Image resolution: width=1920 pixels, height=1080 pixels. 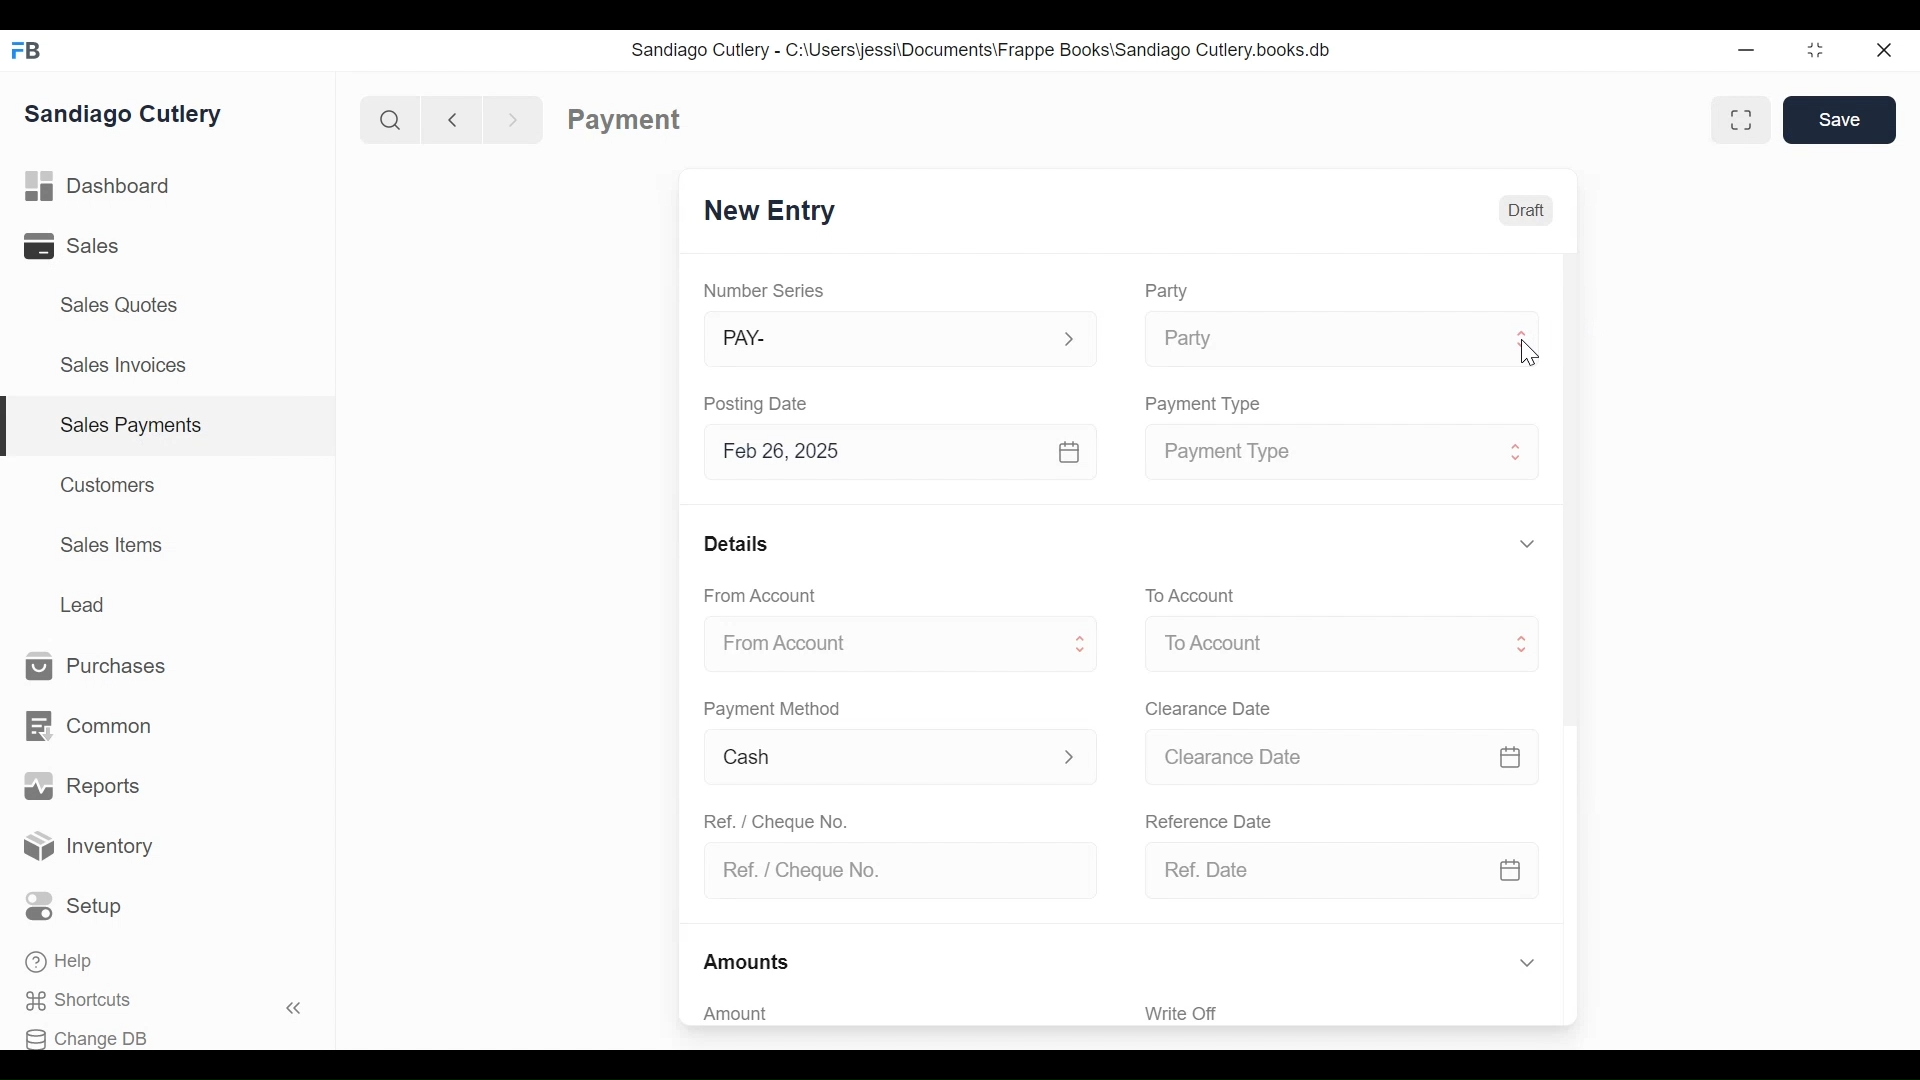 I want to click on Expand, so click(x=1069, y=755).